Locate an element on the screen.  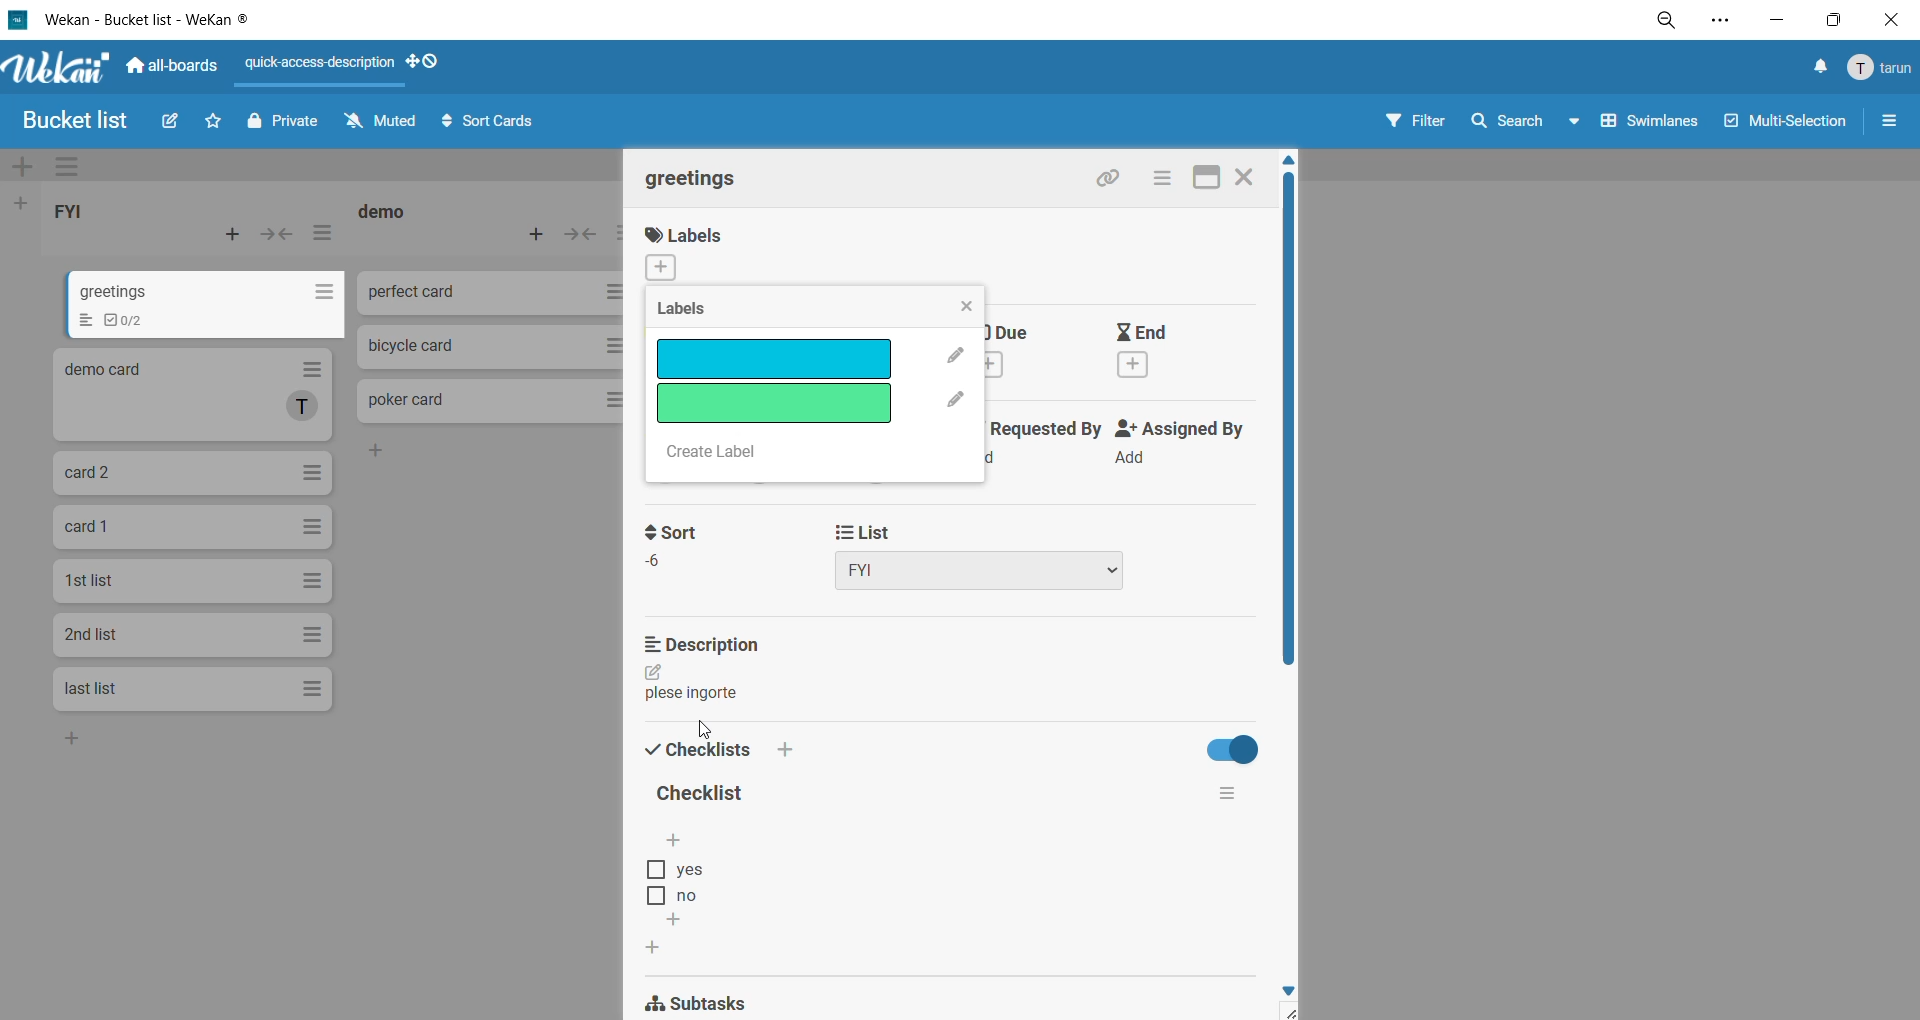
last list is located at coordinates (197, 691).